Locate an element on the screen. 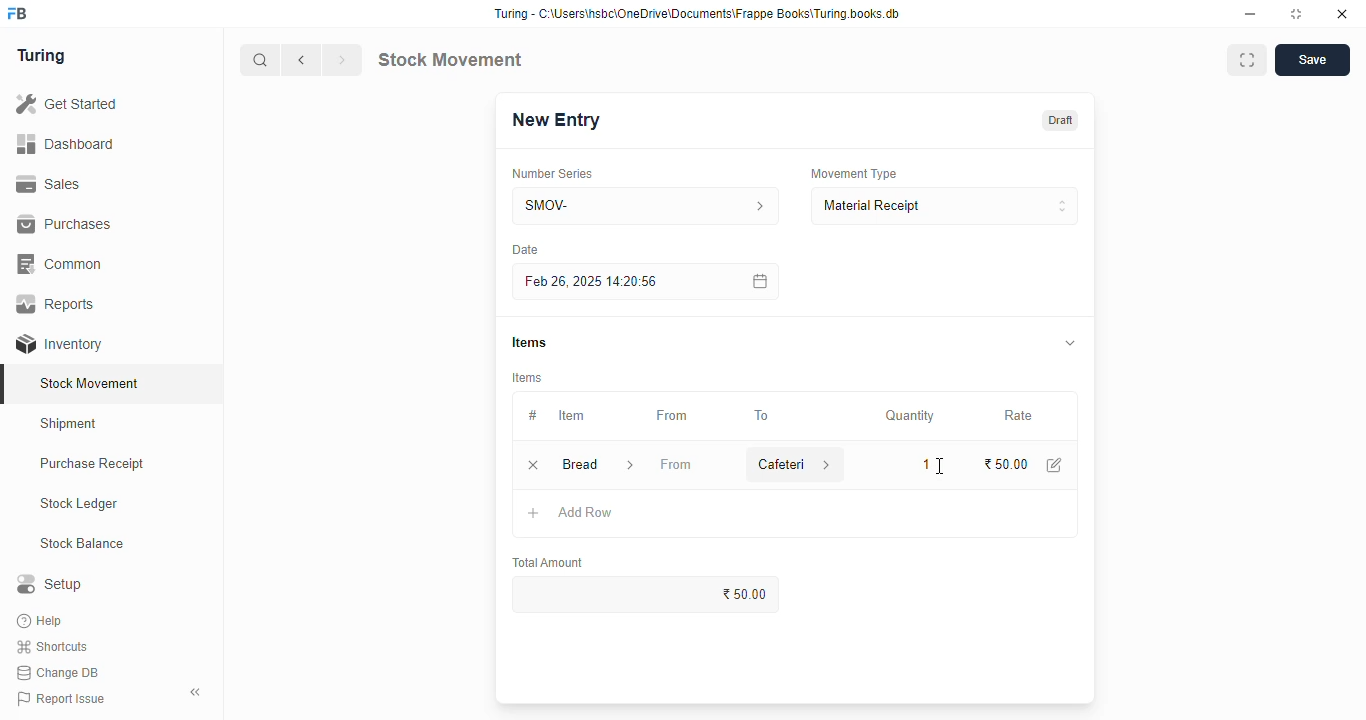 The image size is (1366, 720). minimize is located at coordinates (1250, 15).